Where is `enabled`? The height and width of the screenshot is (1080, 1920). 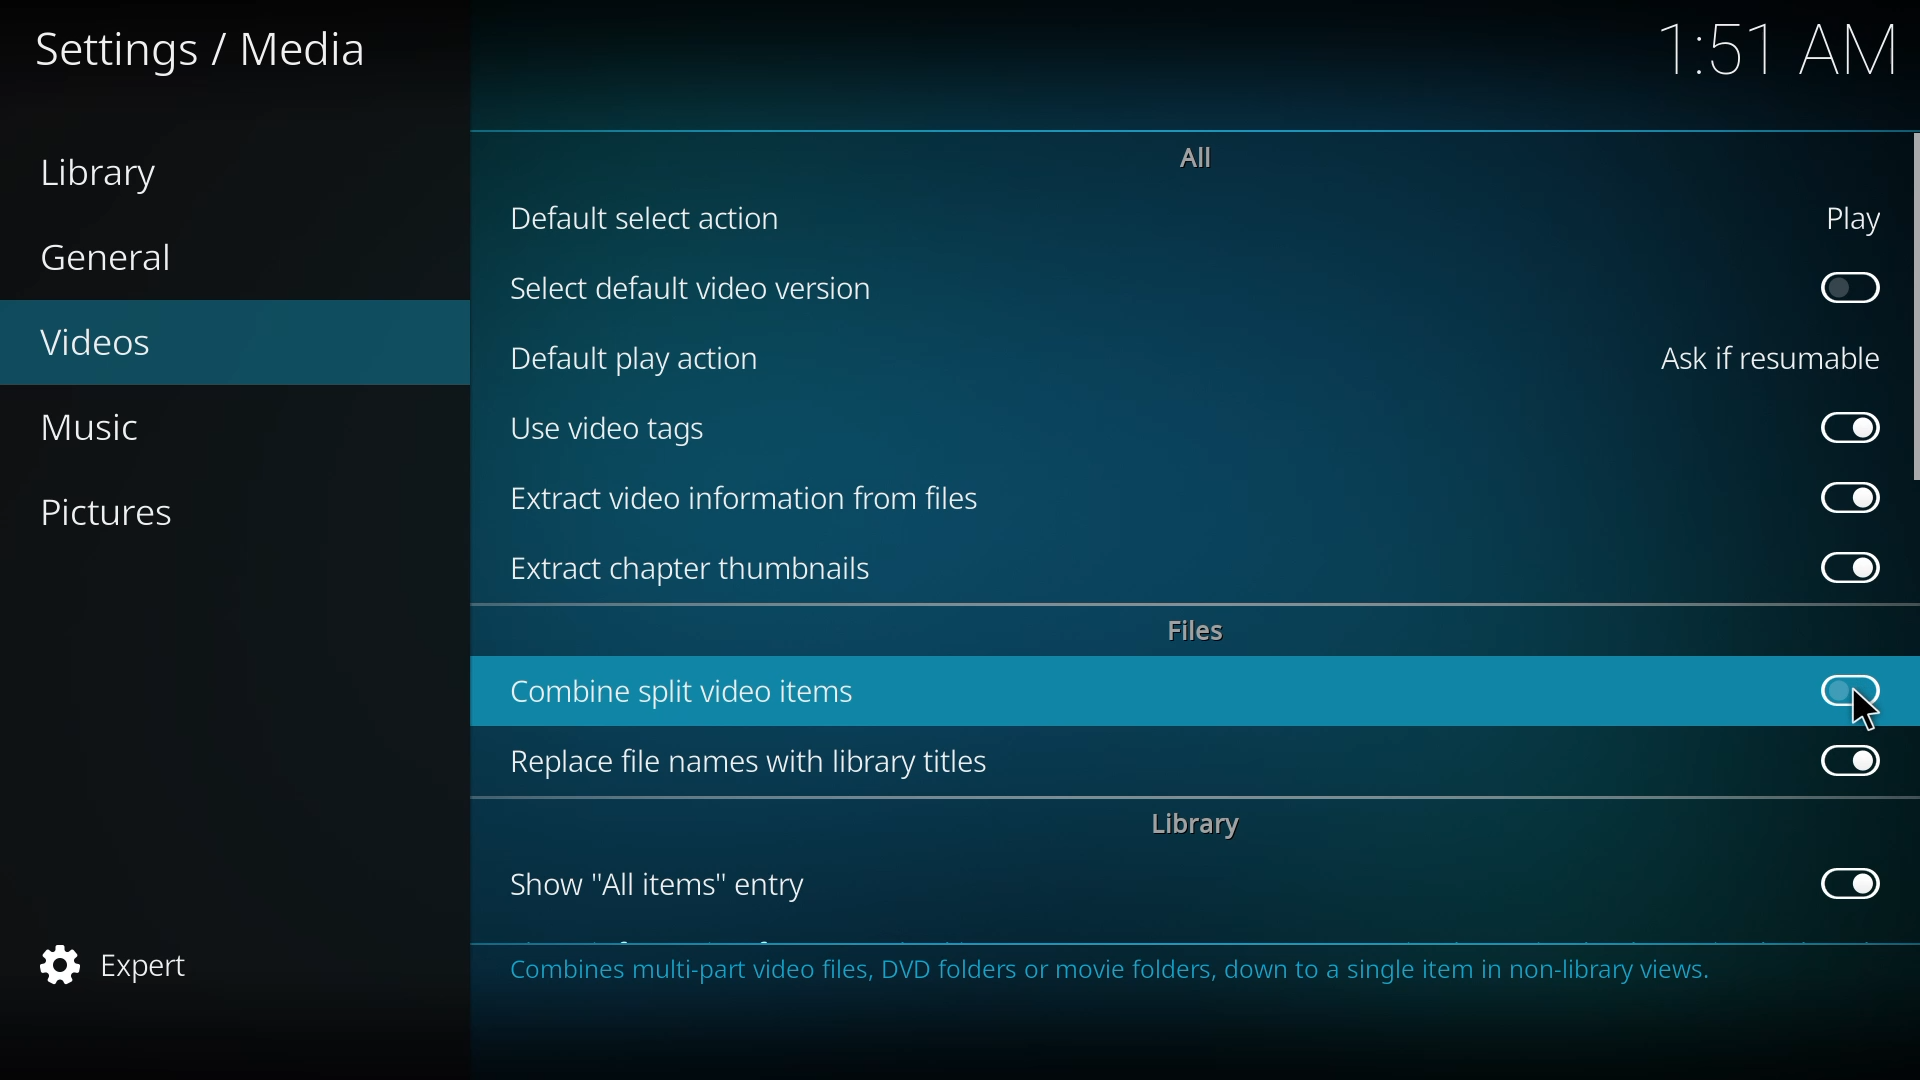 enabled is located at coordinates (1843, 883).